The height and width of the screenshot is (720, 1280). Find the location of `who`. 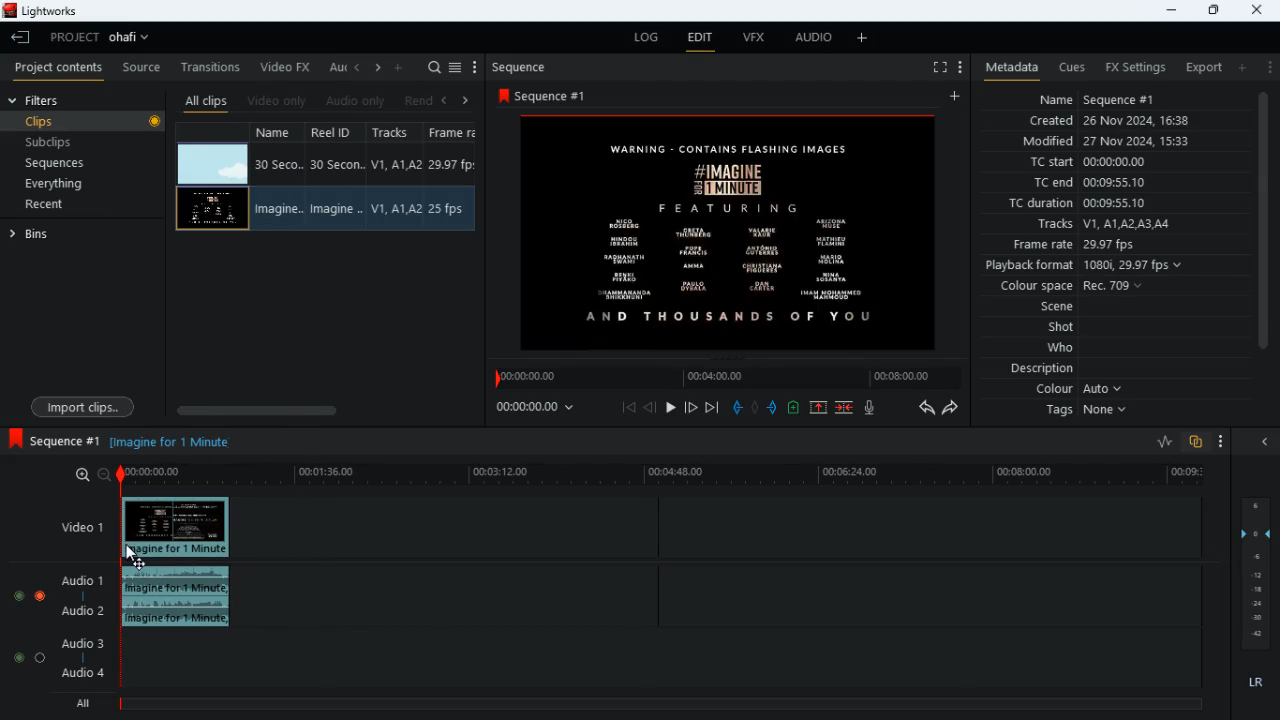

who is located at coordinates (1065, 347).